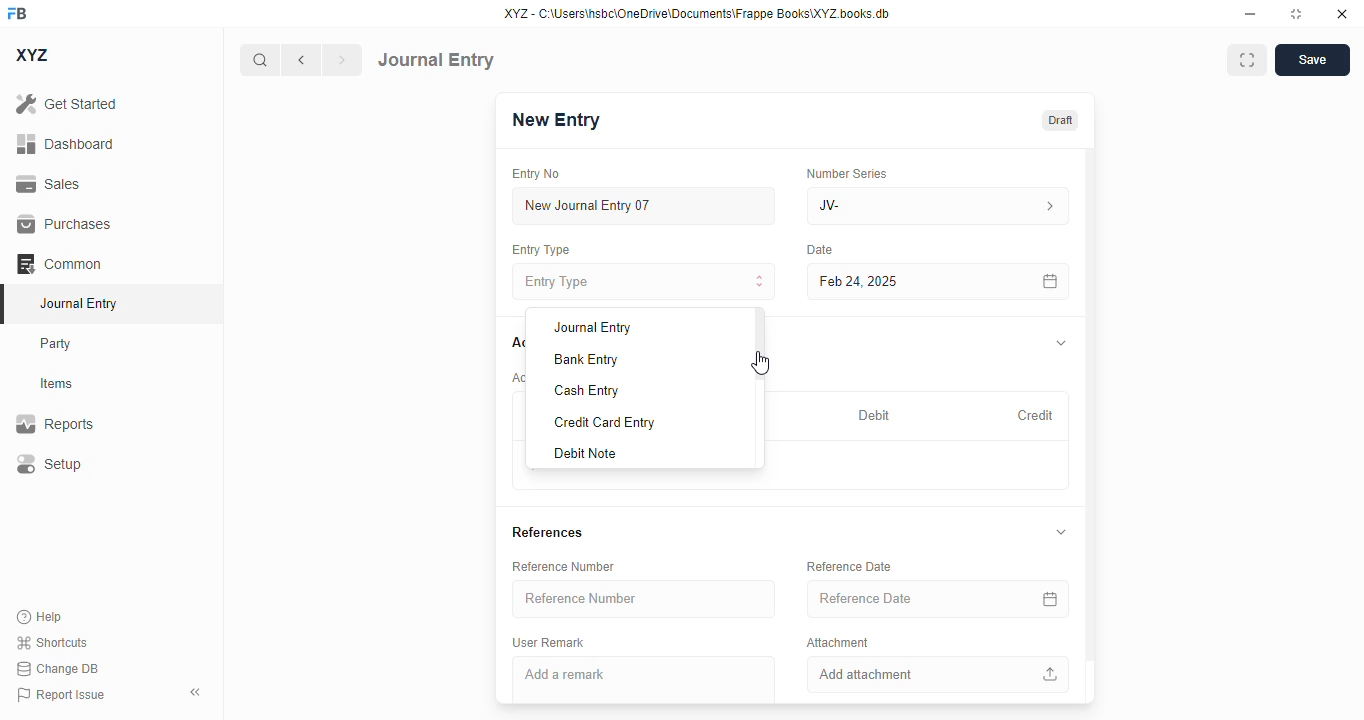 The height and width of the screenshot is (720, 1364). Describe the element at coordinates (1342, 14) in the screenshot. I see `close` at that location.